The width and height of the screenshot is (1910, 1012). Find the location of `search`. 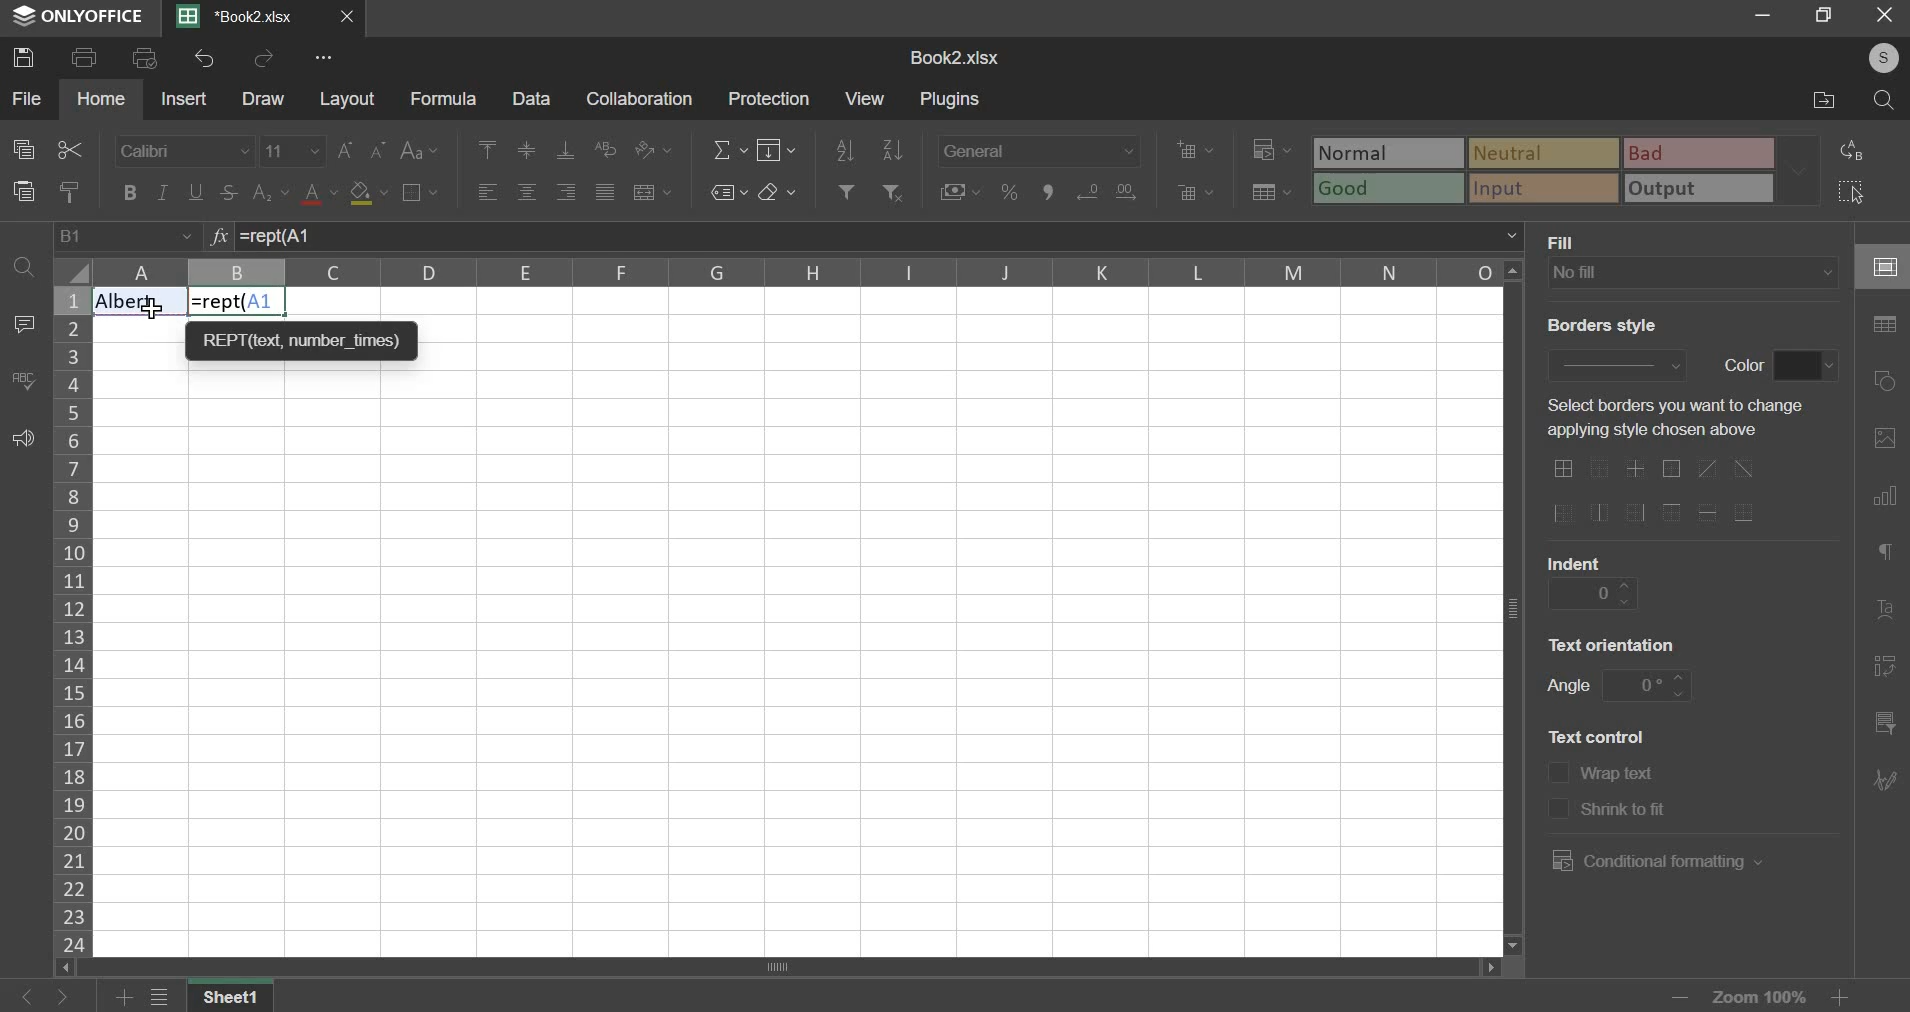

search is located at coordinates (1879, 98).